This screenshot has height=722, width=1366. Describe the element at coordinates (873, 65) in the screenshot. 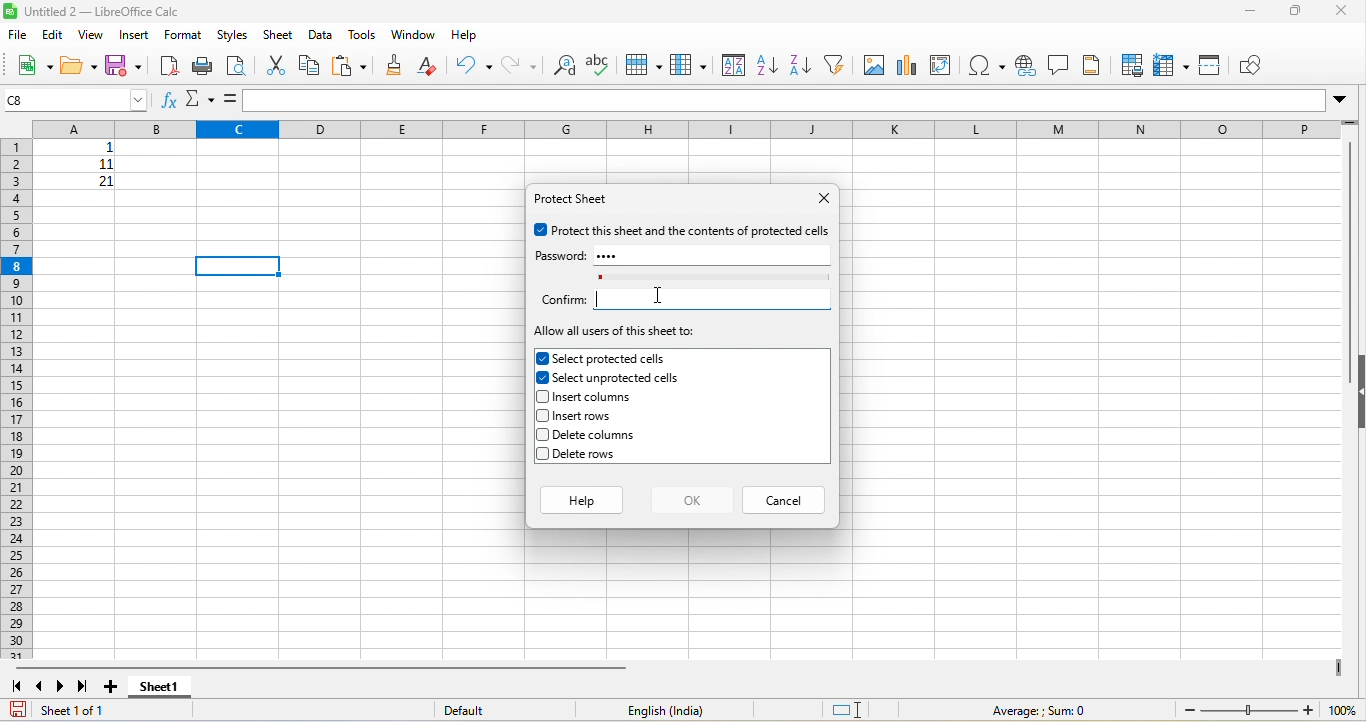

I see `image` at that location.